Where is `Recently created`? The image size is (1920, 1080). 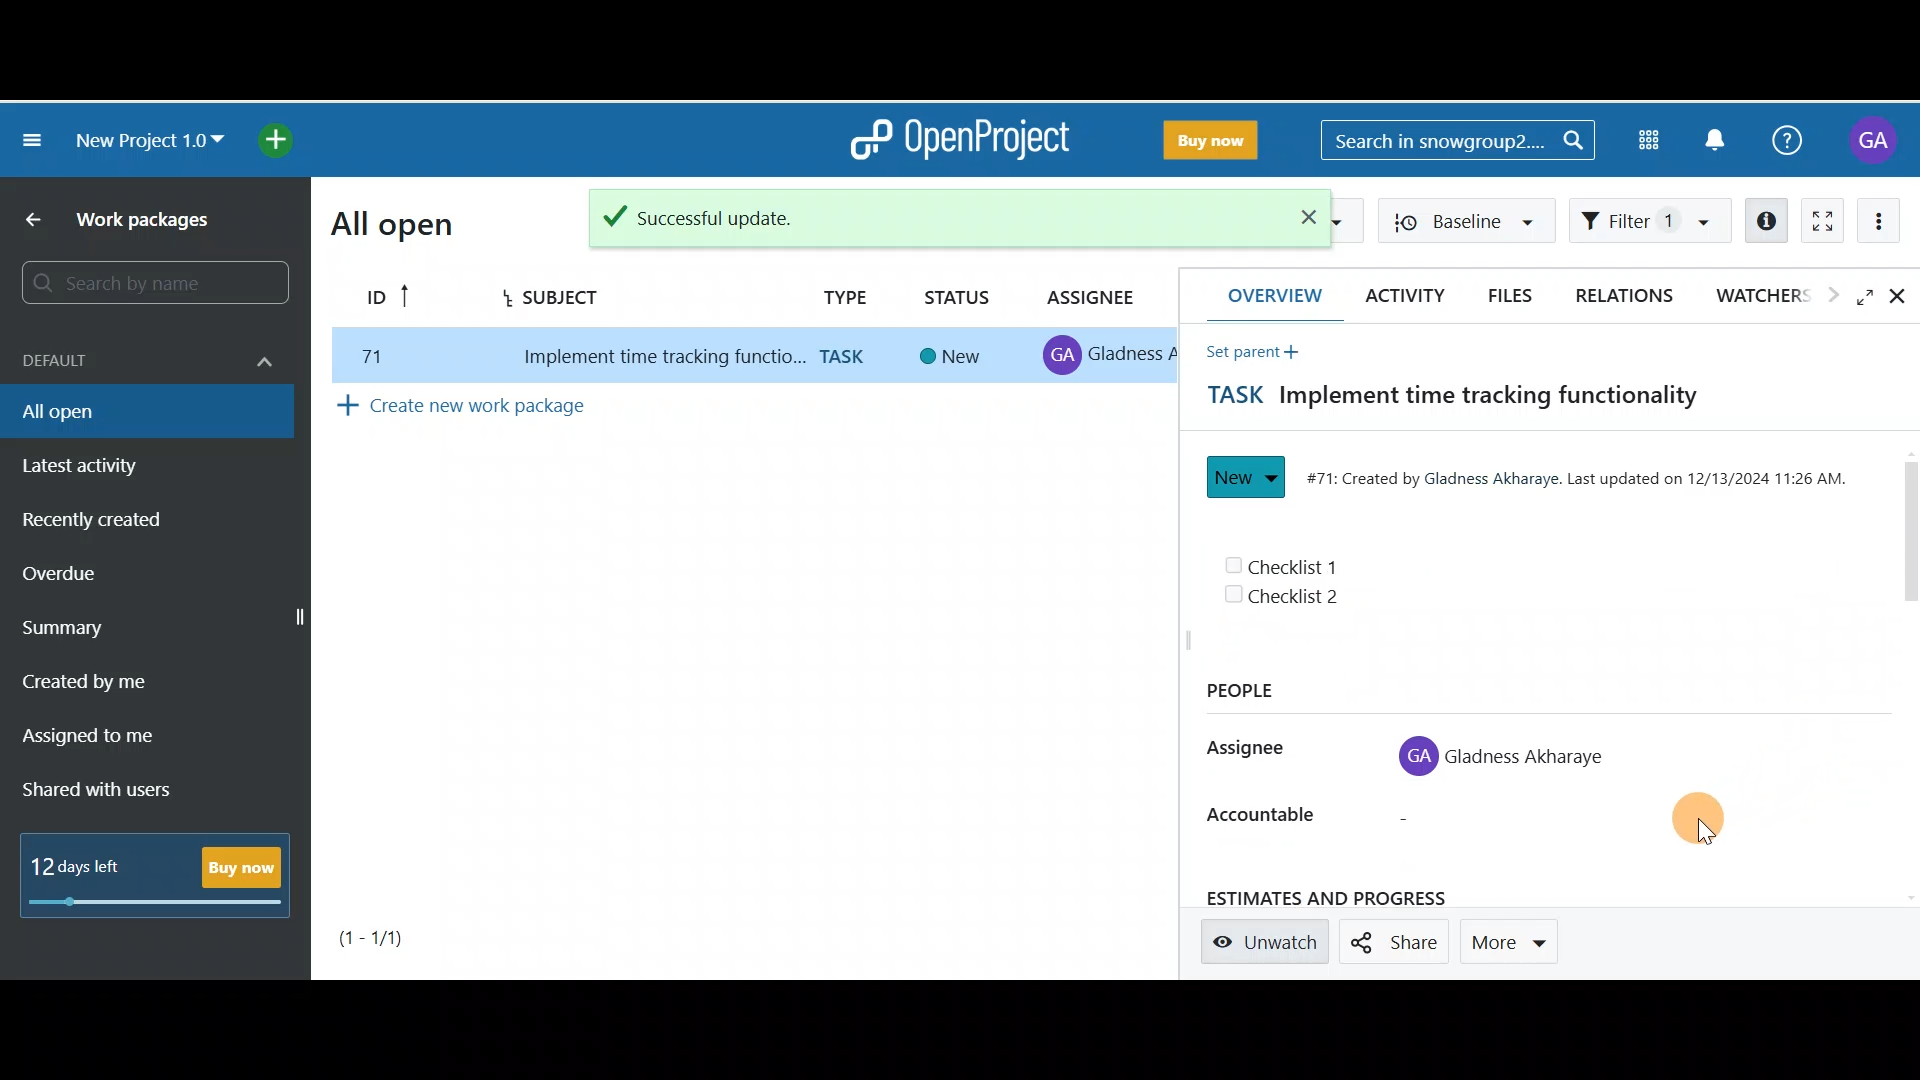
Recently created is located at coordinates (96, 521).